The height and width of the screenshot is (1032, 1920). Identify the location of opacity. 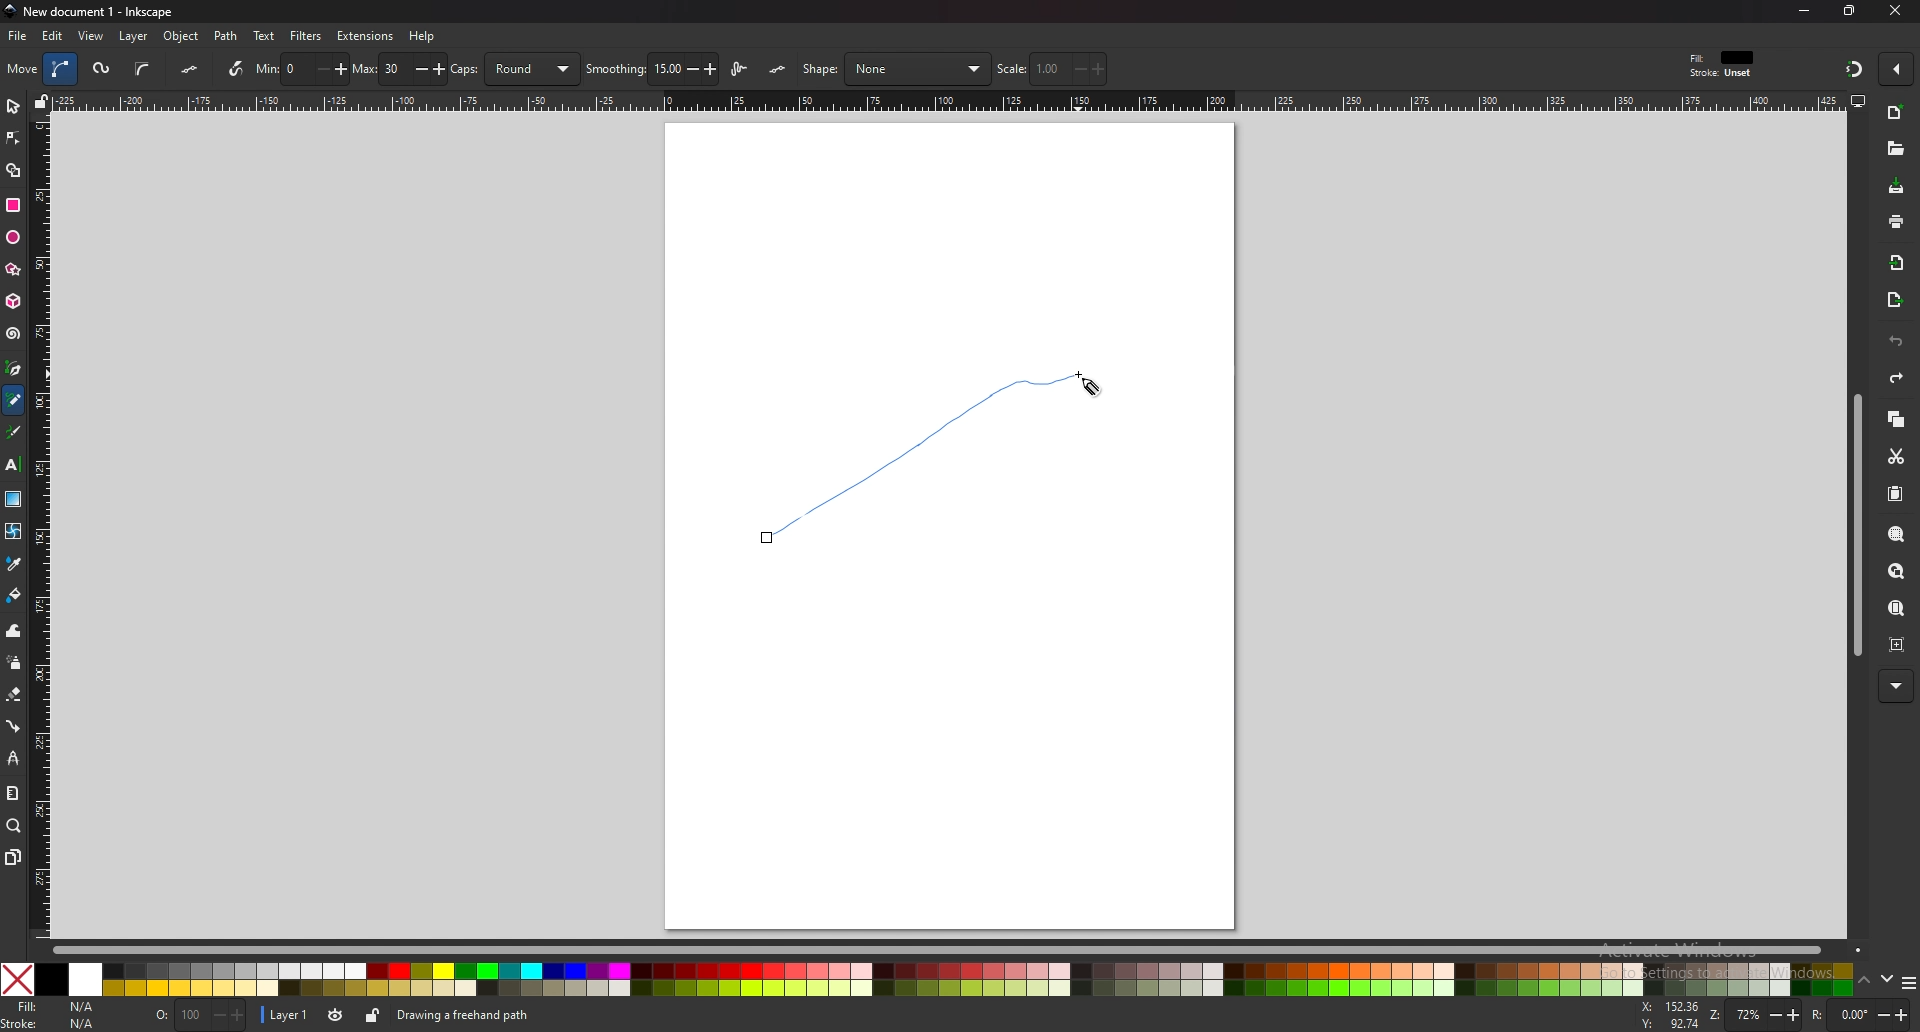
(200, 1015).